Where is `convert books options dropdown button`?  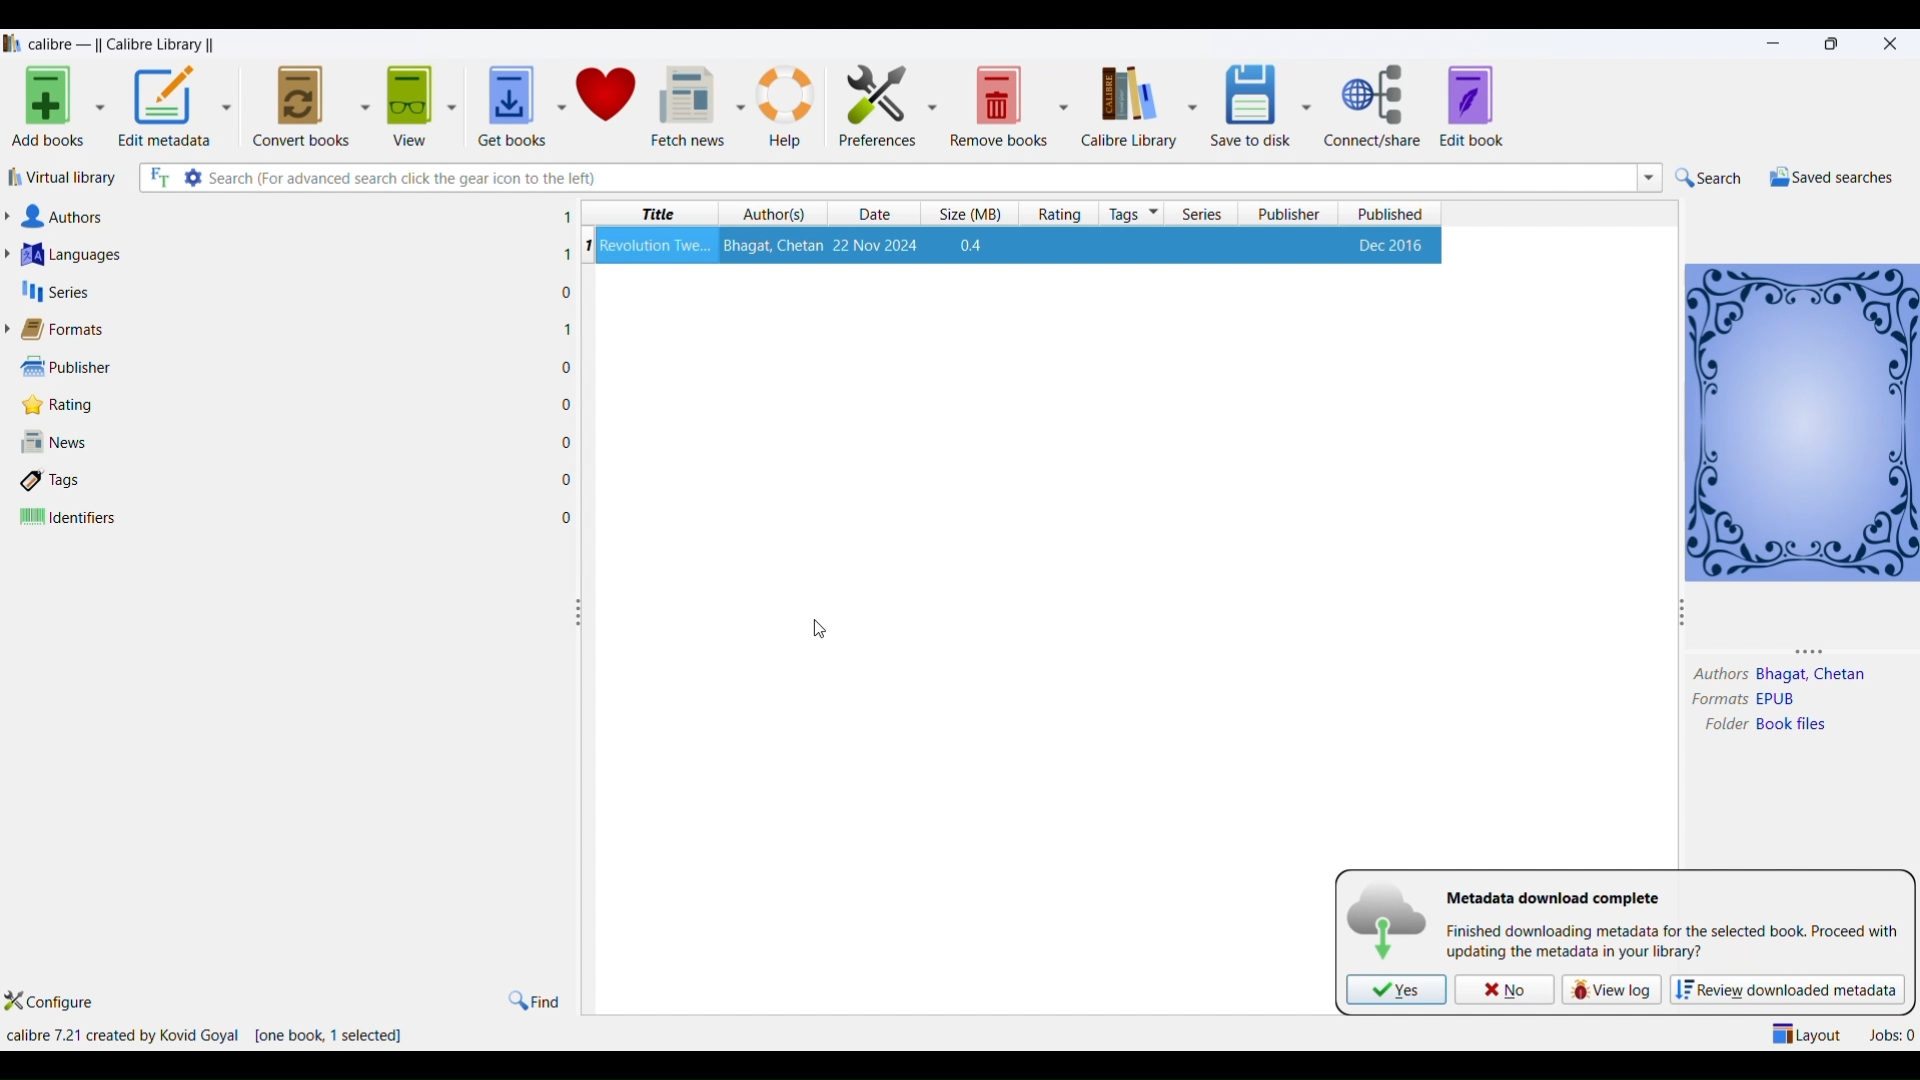
convert books options dropdown button is located at coordinates (363, 102).